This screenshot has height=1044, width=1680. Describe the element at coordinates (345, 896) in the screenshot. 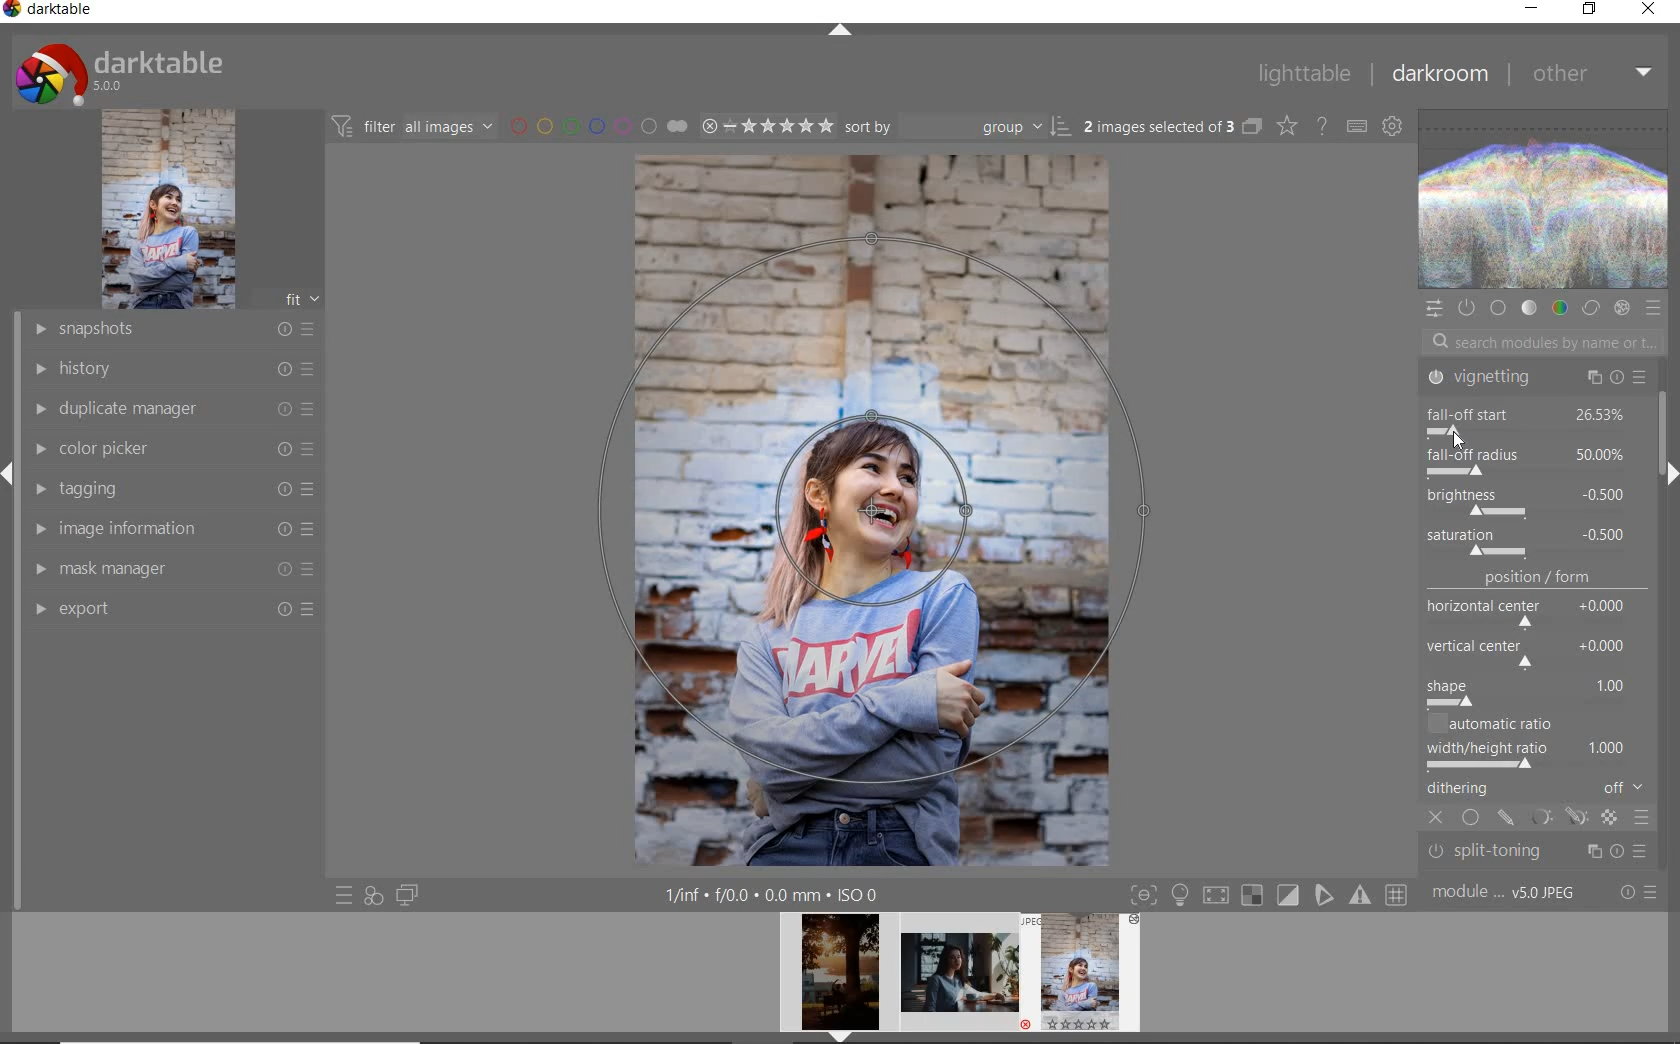

I see `quick access to preset` at that location.